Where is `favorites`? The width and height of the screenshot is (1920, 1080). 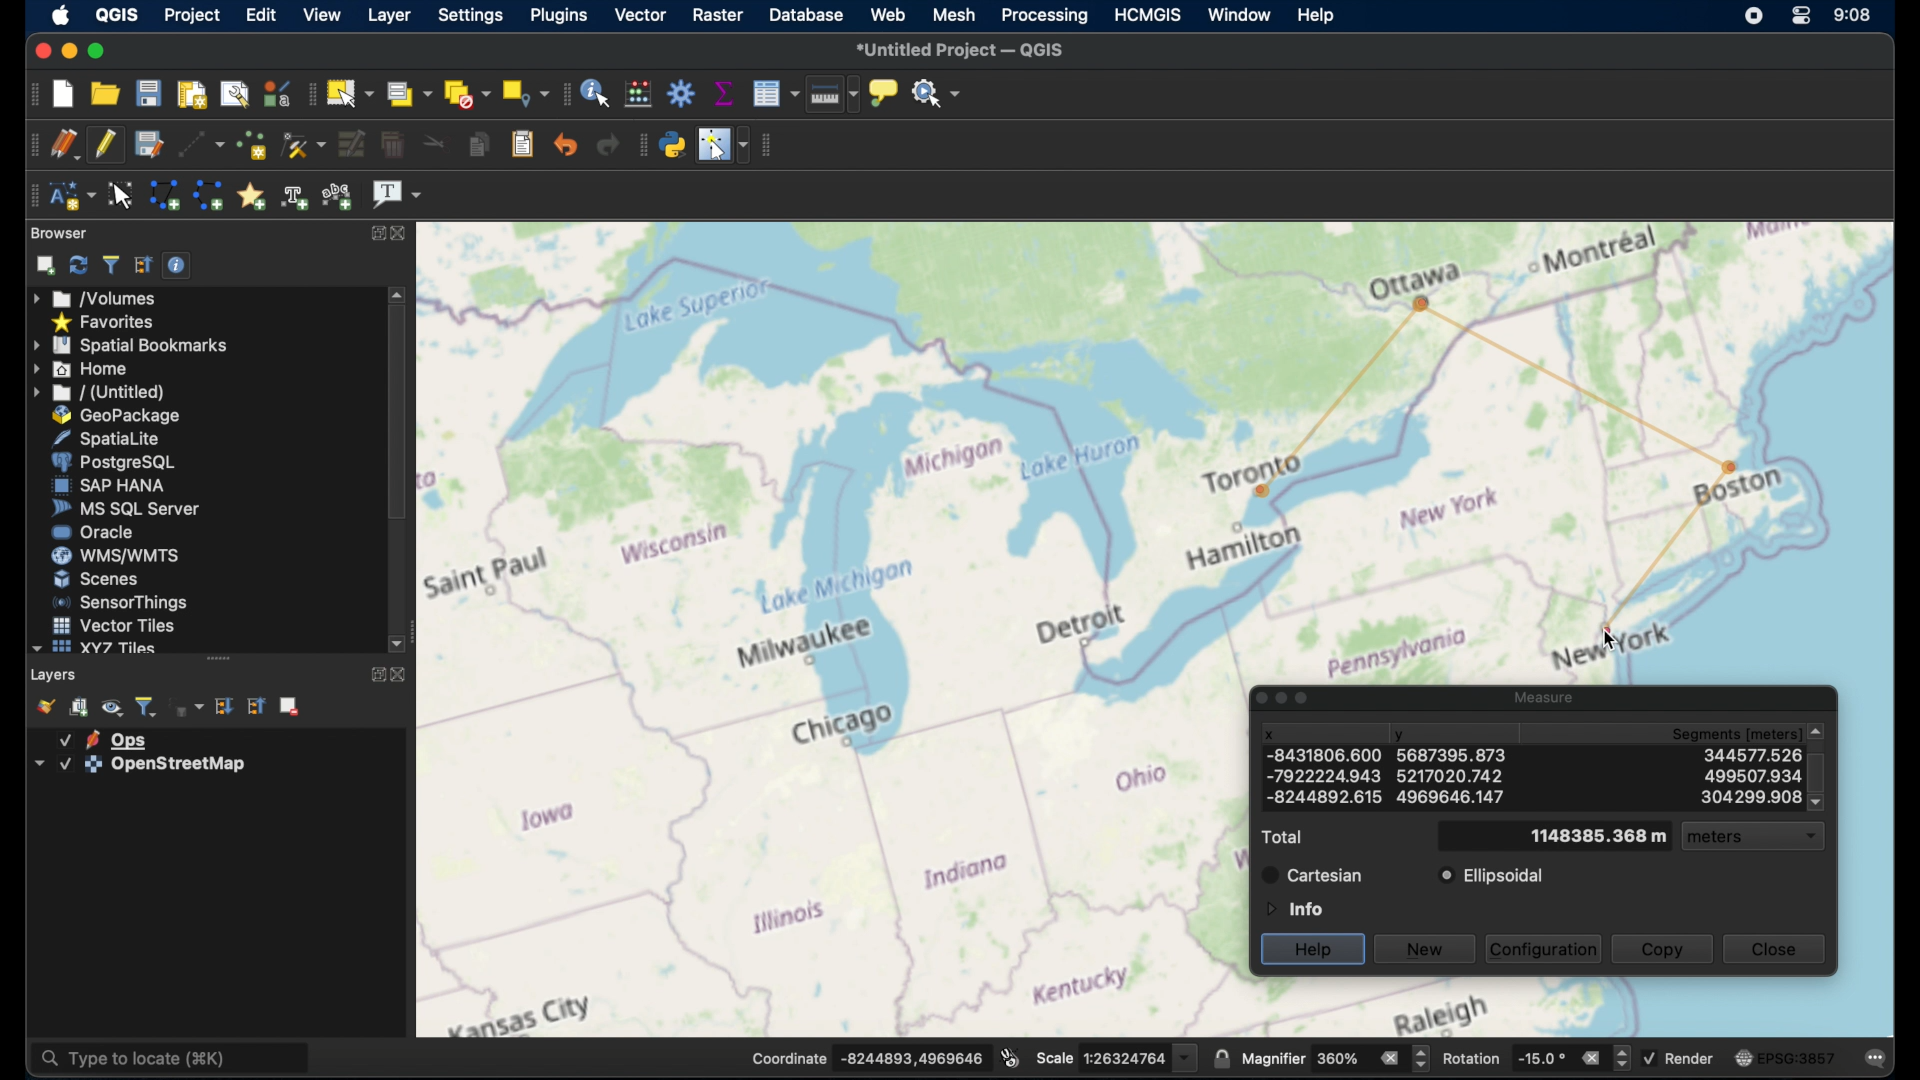 favorites is located at coordinates (106, 321).